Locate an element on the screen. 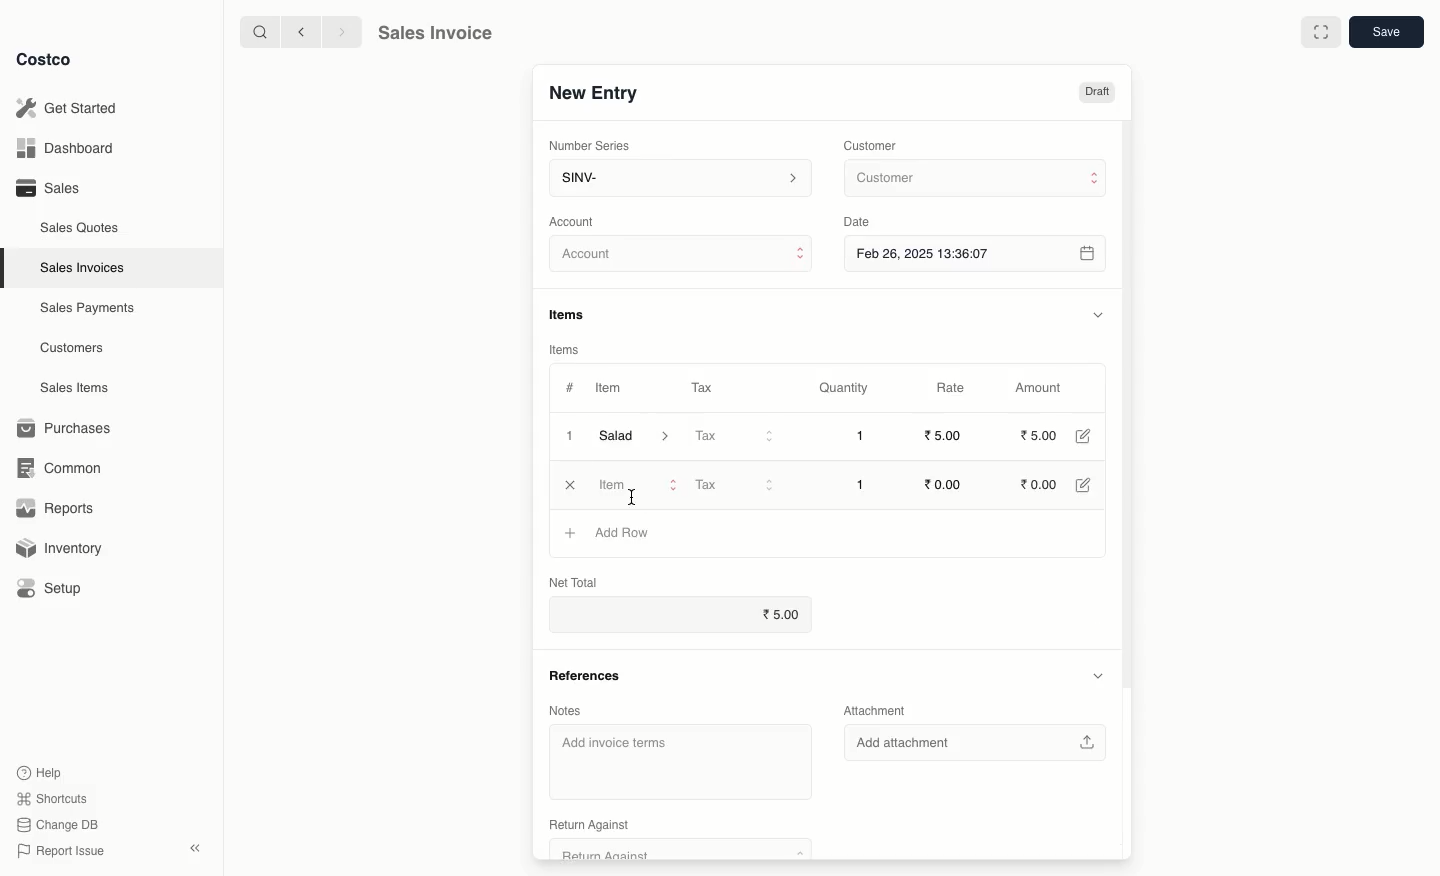 The width and height of the screenshot is (1440, 876). References is located at coordinates (585, 673).